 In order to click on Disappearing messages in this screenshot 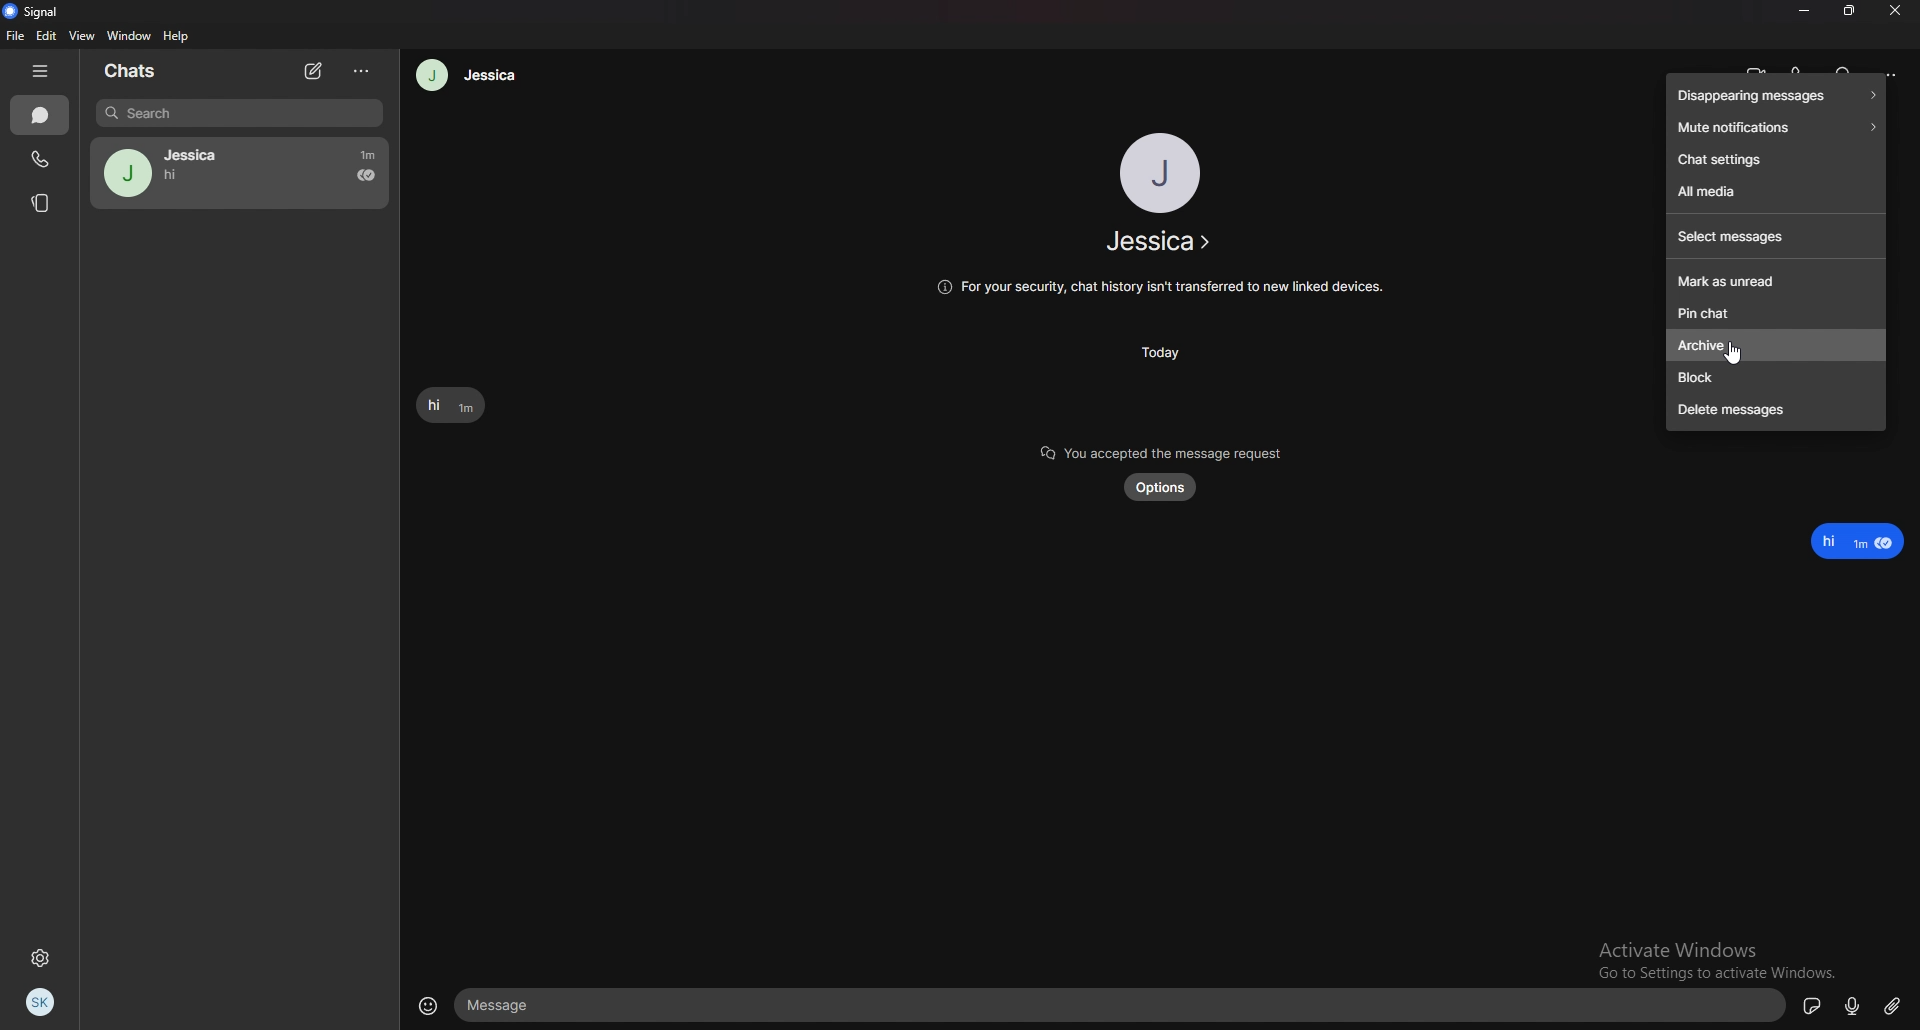, I will do `click(1775, 97)`.